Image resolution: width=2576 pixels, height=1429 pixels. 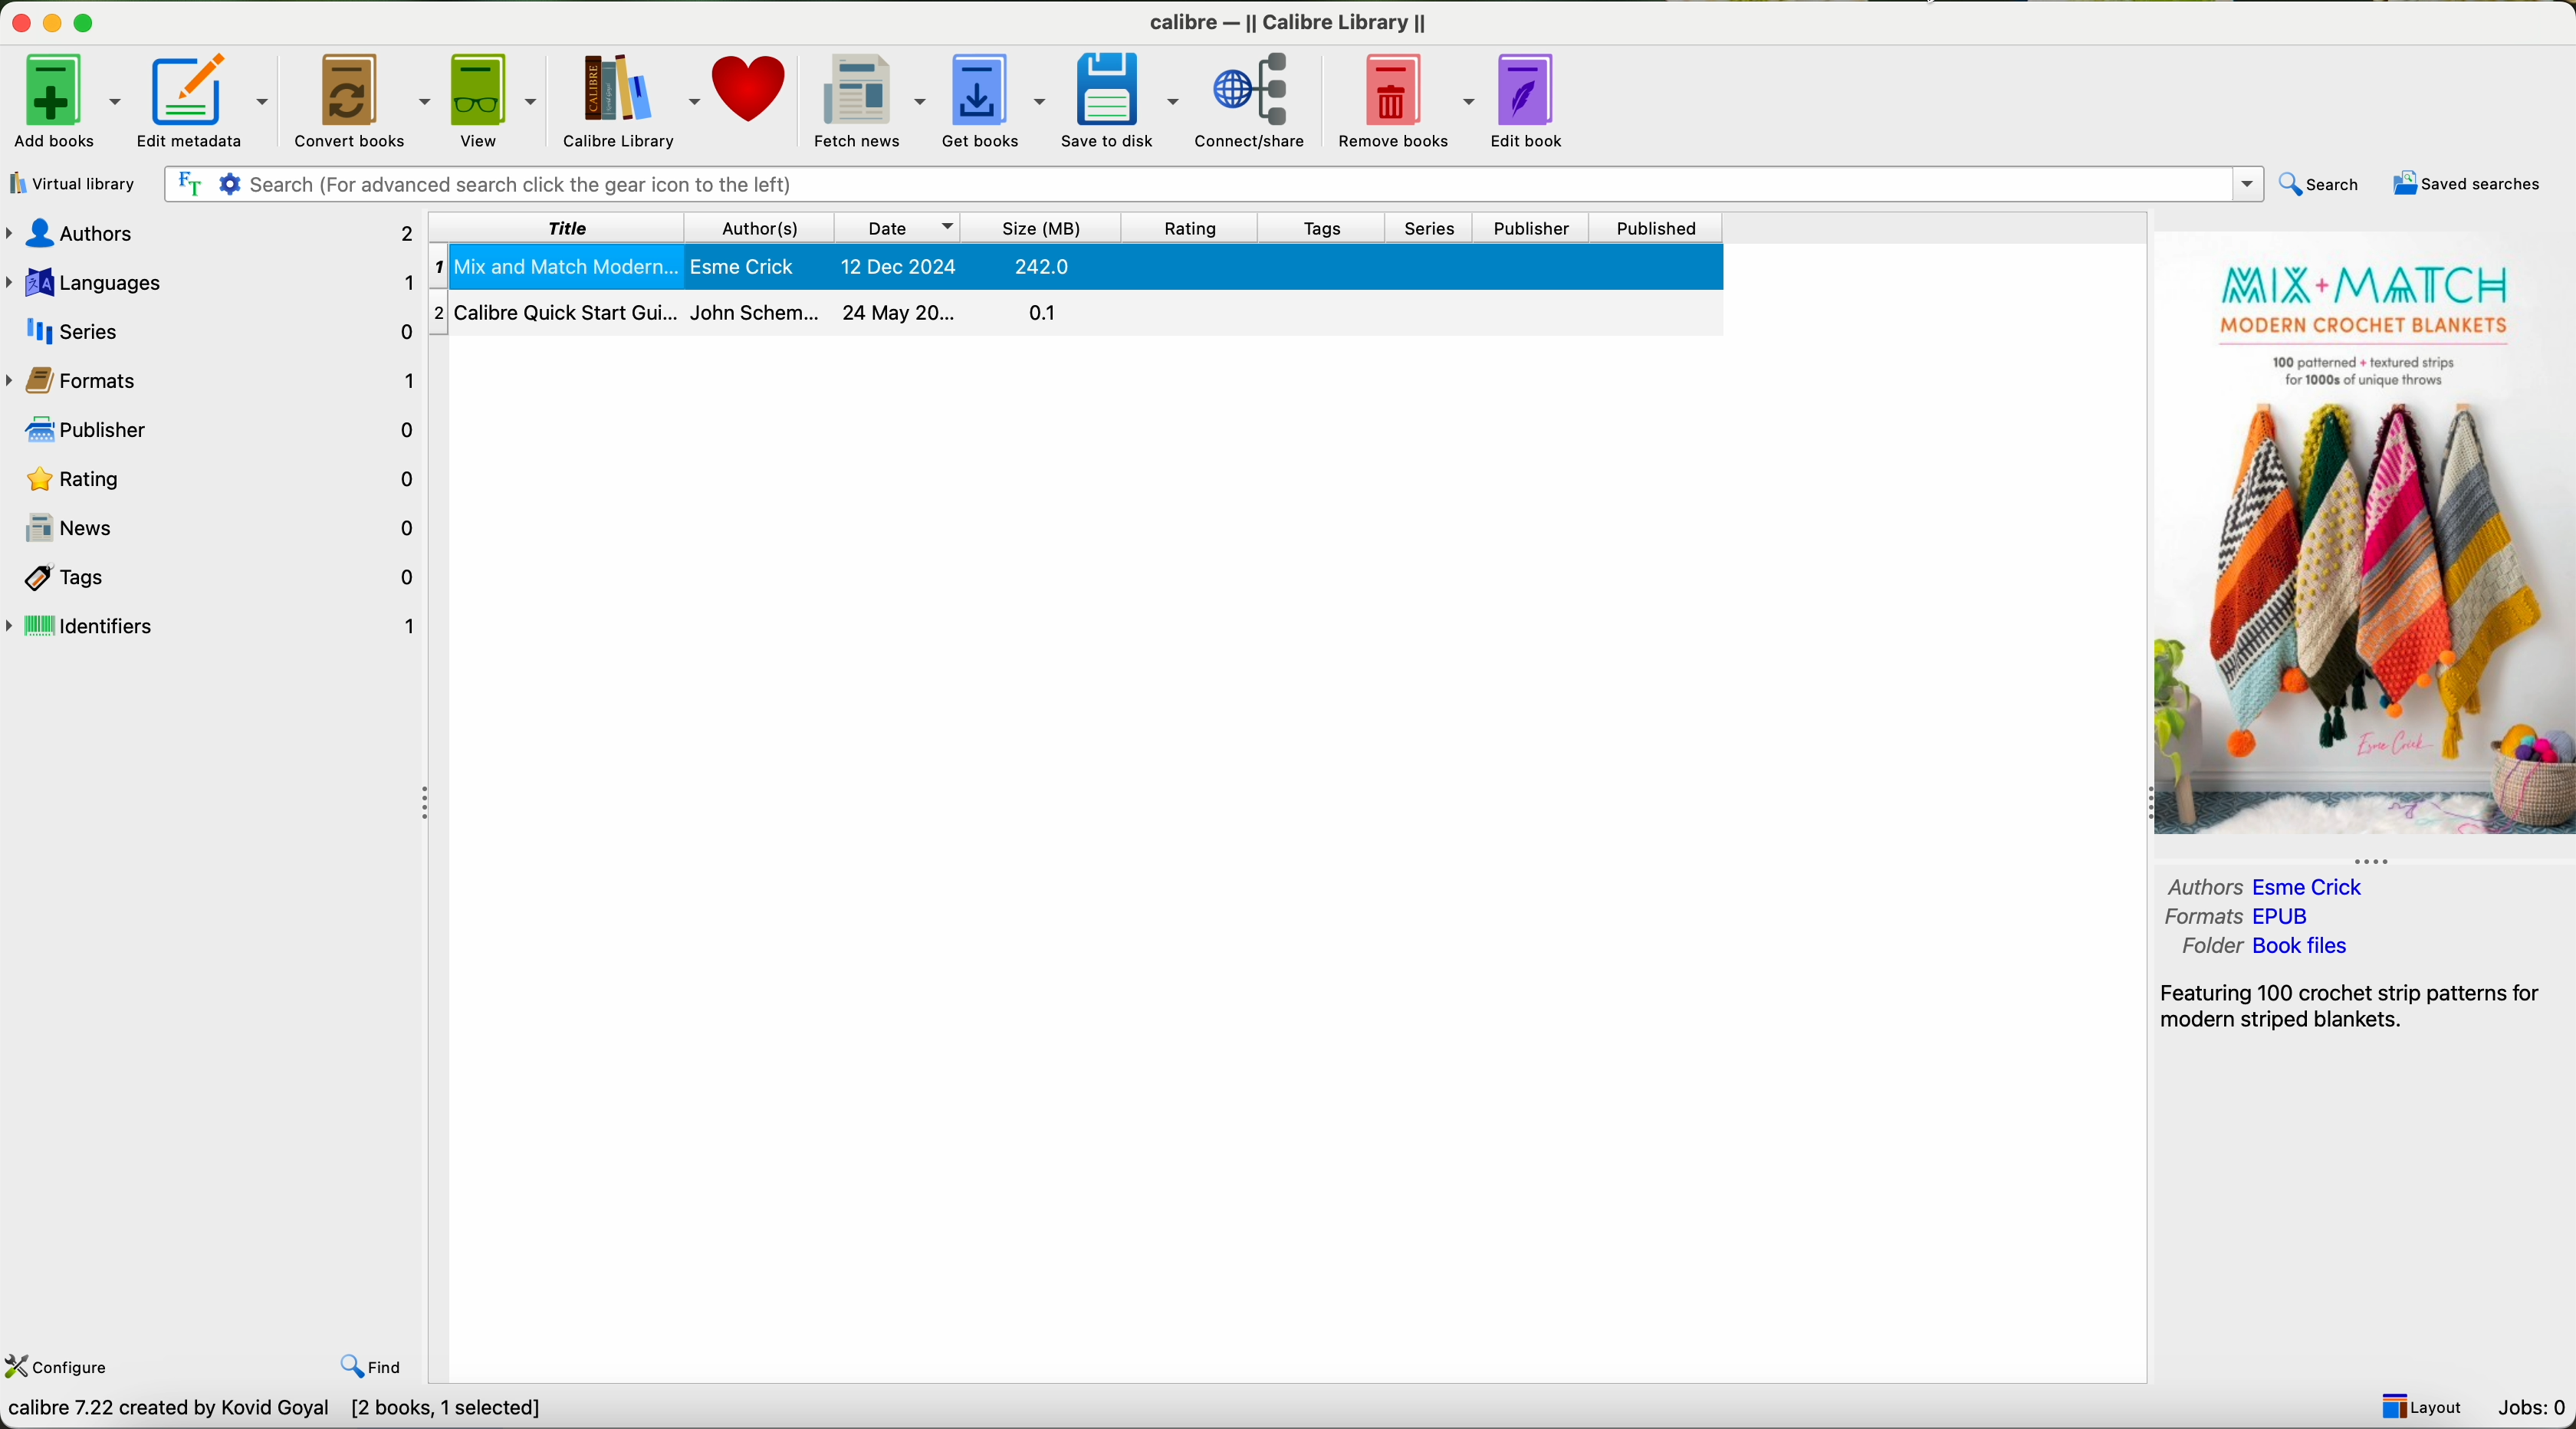 What do you see at coordinates (2362, 537) in the screenshot?
I see `book cover preview` at bounding box center [2362, 537].